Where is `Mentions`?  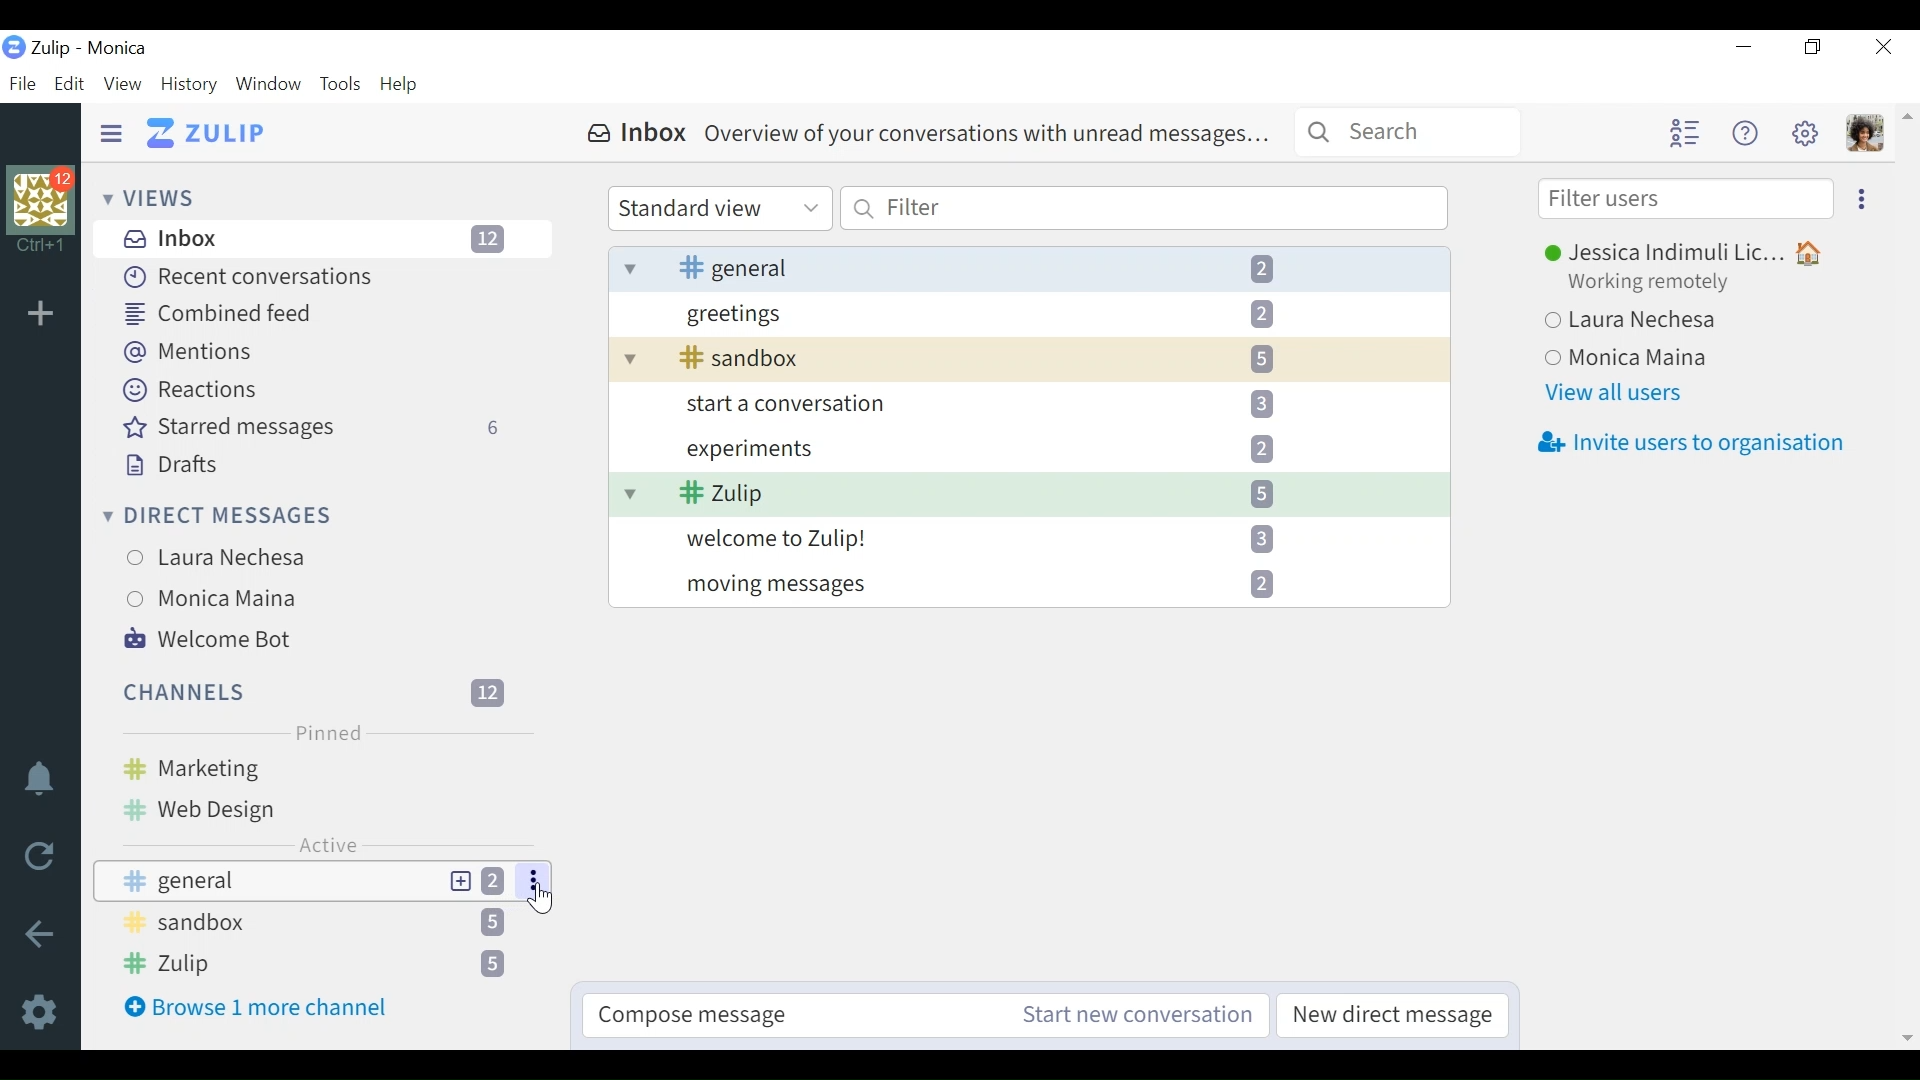 Mentions is located at coordinates (190, 353).